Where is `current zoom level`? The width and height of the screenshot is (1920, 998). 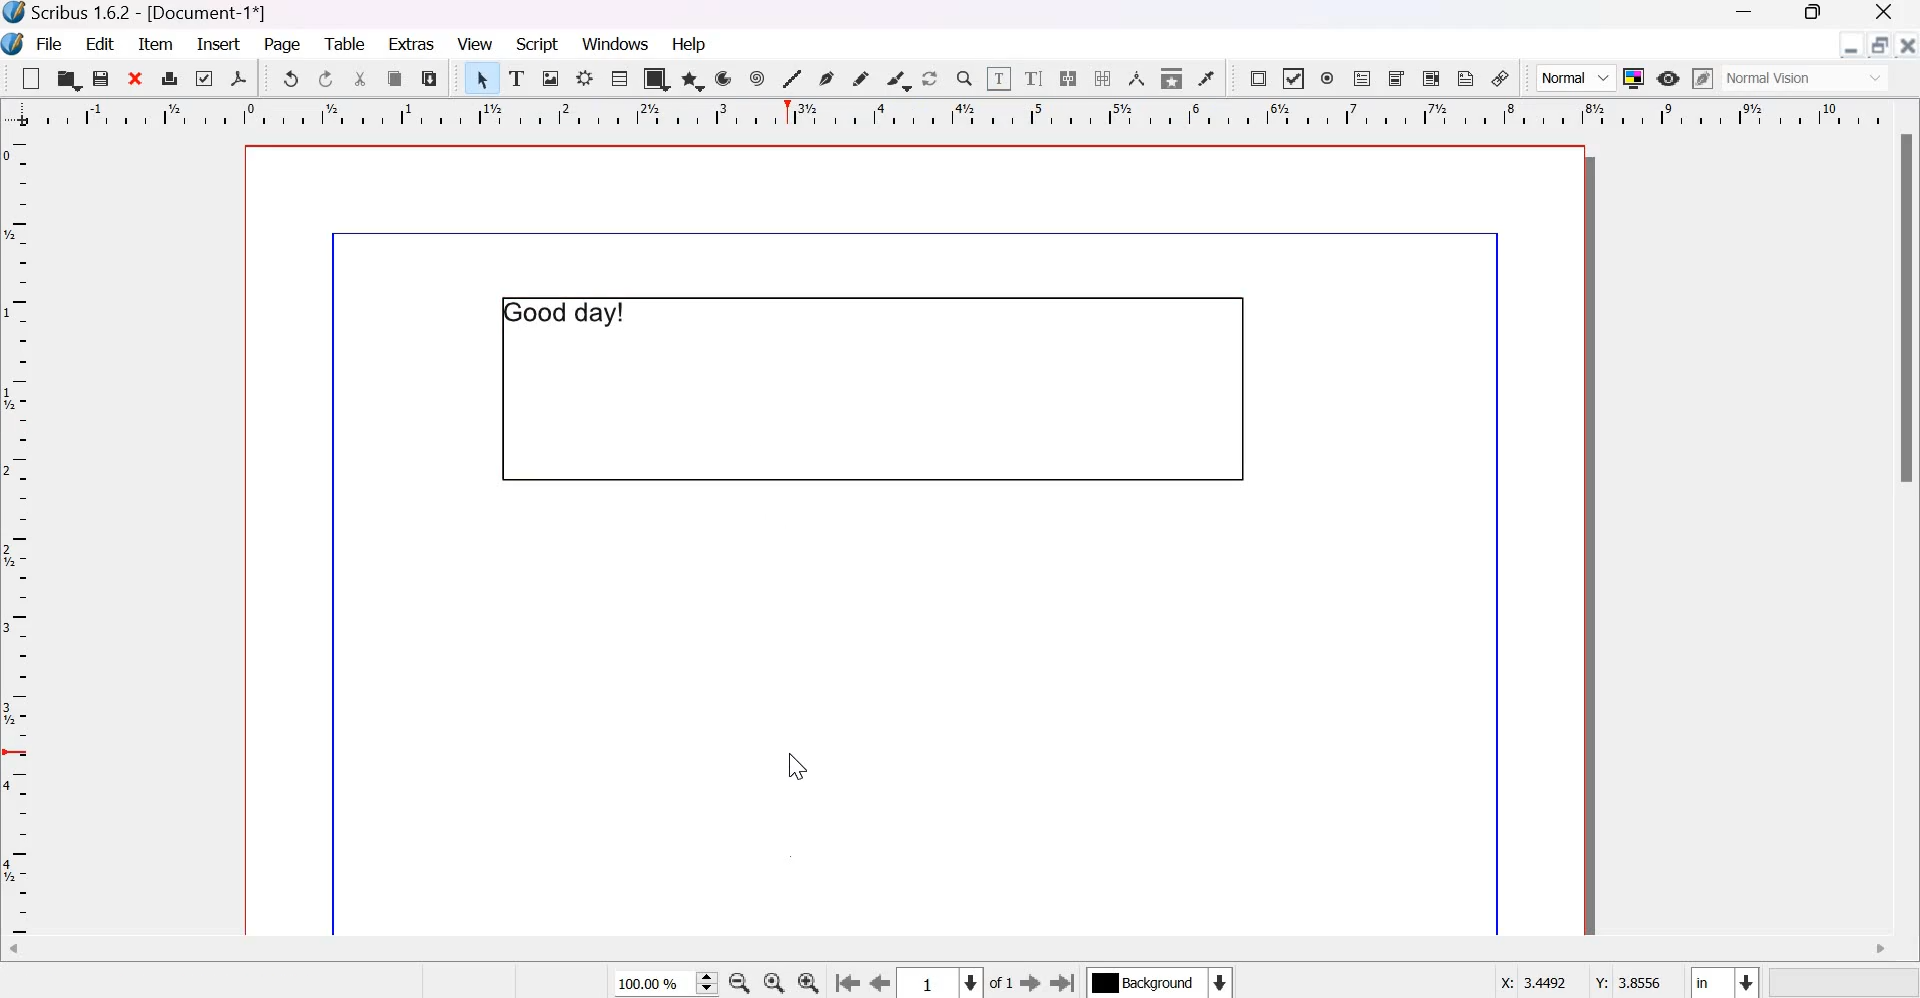
current zoom level is located at coordinates (665, 984).